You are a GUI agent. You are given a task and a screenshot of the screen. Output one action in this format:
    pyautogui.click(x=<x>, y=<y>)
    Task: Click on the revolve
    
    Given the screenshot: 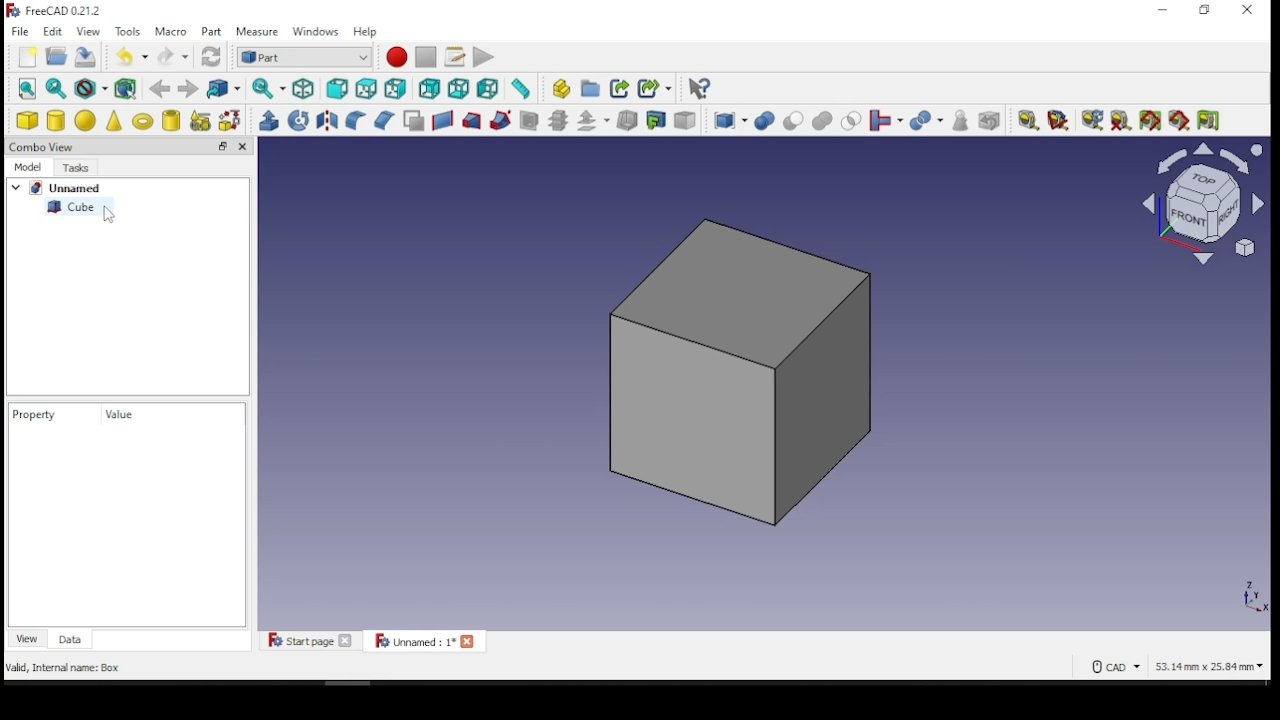 What is the action you would take?
    pyautogui.click(x=299, y=120)
    